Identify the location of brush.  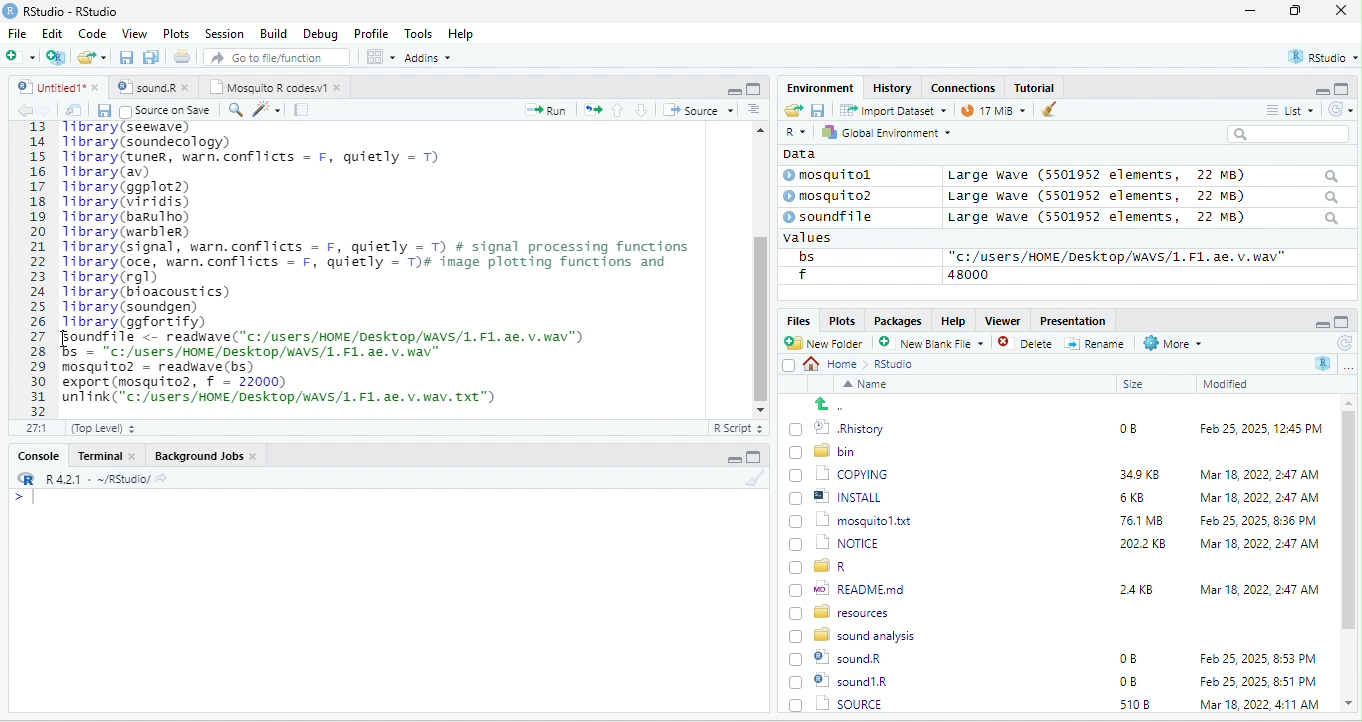
(757, 479).